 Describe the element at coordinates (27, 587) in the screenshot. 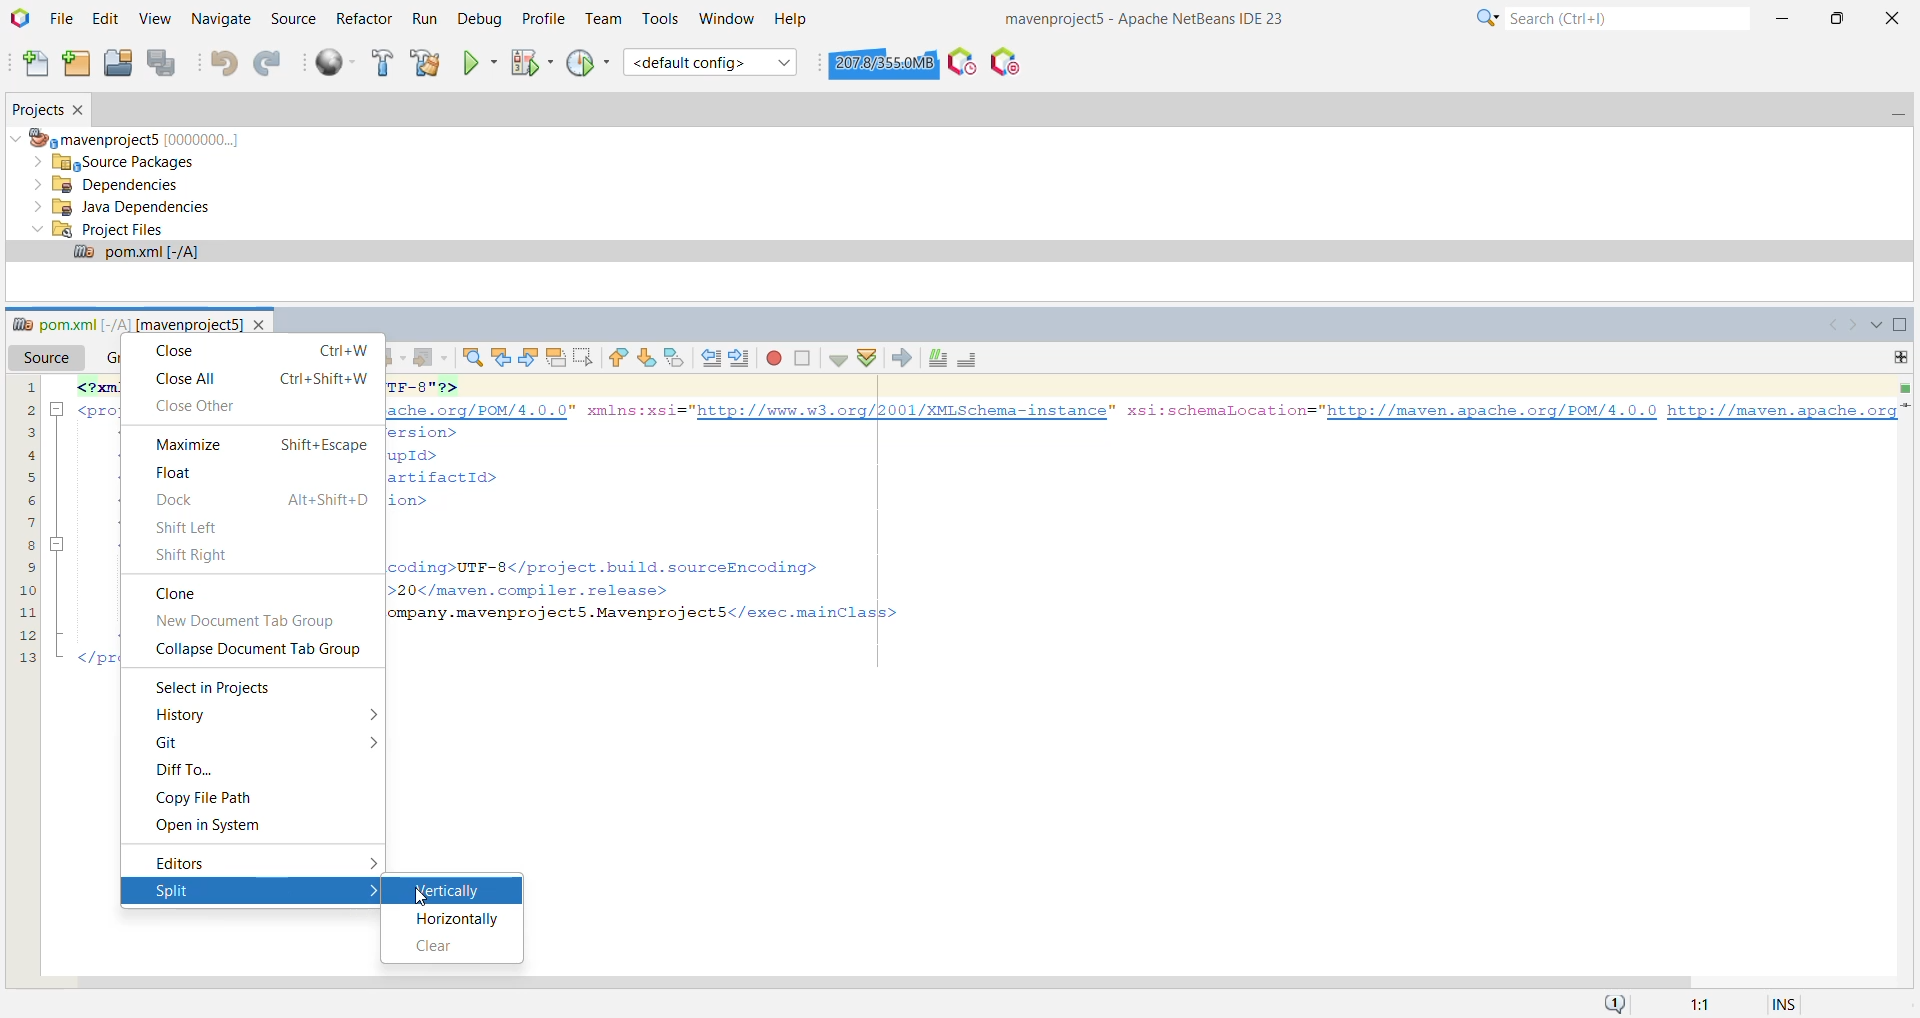

I see `10` at that location.